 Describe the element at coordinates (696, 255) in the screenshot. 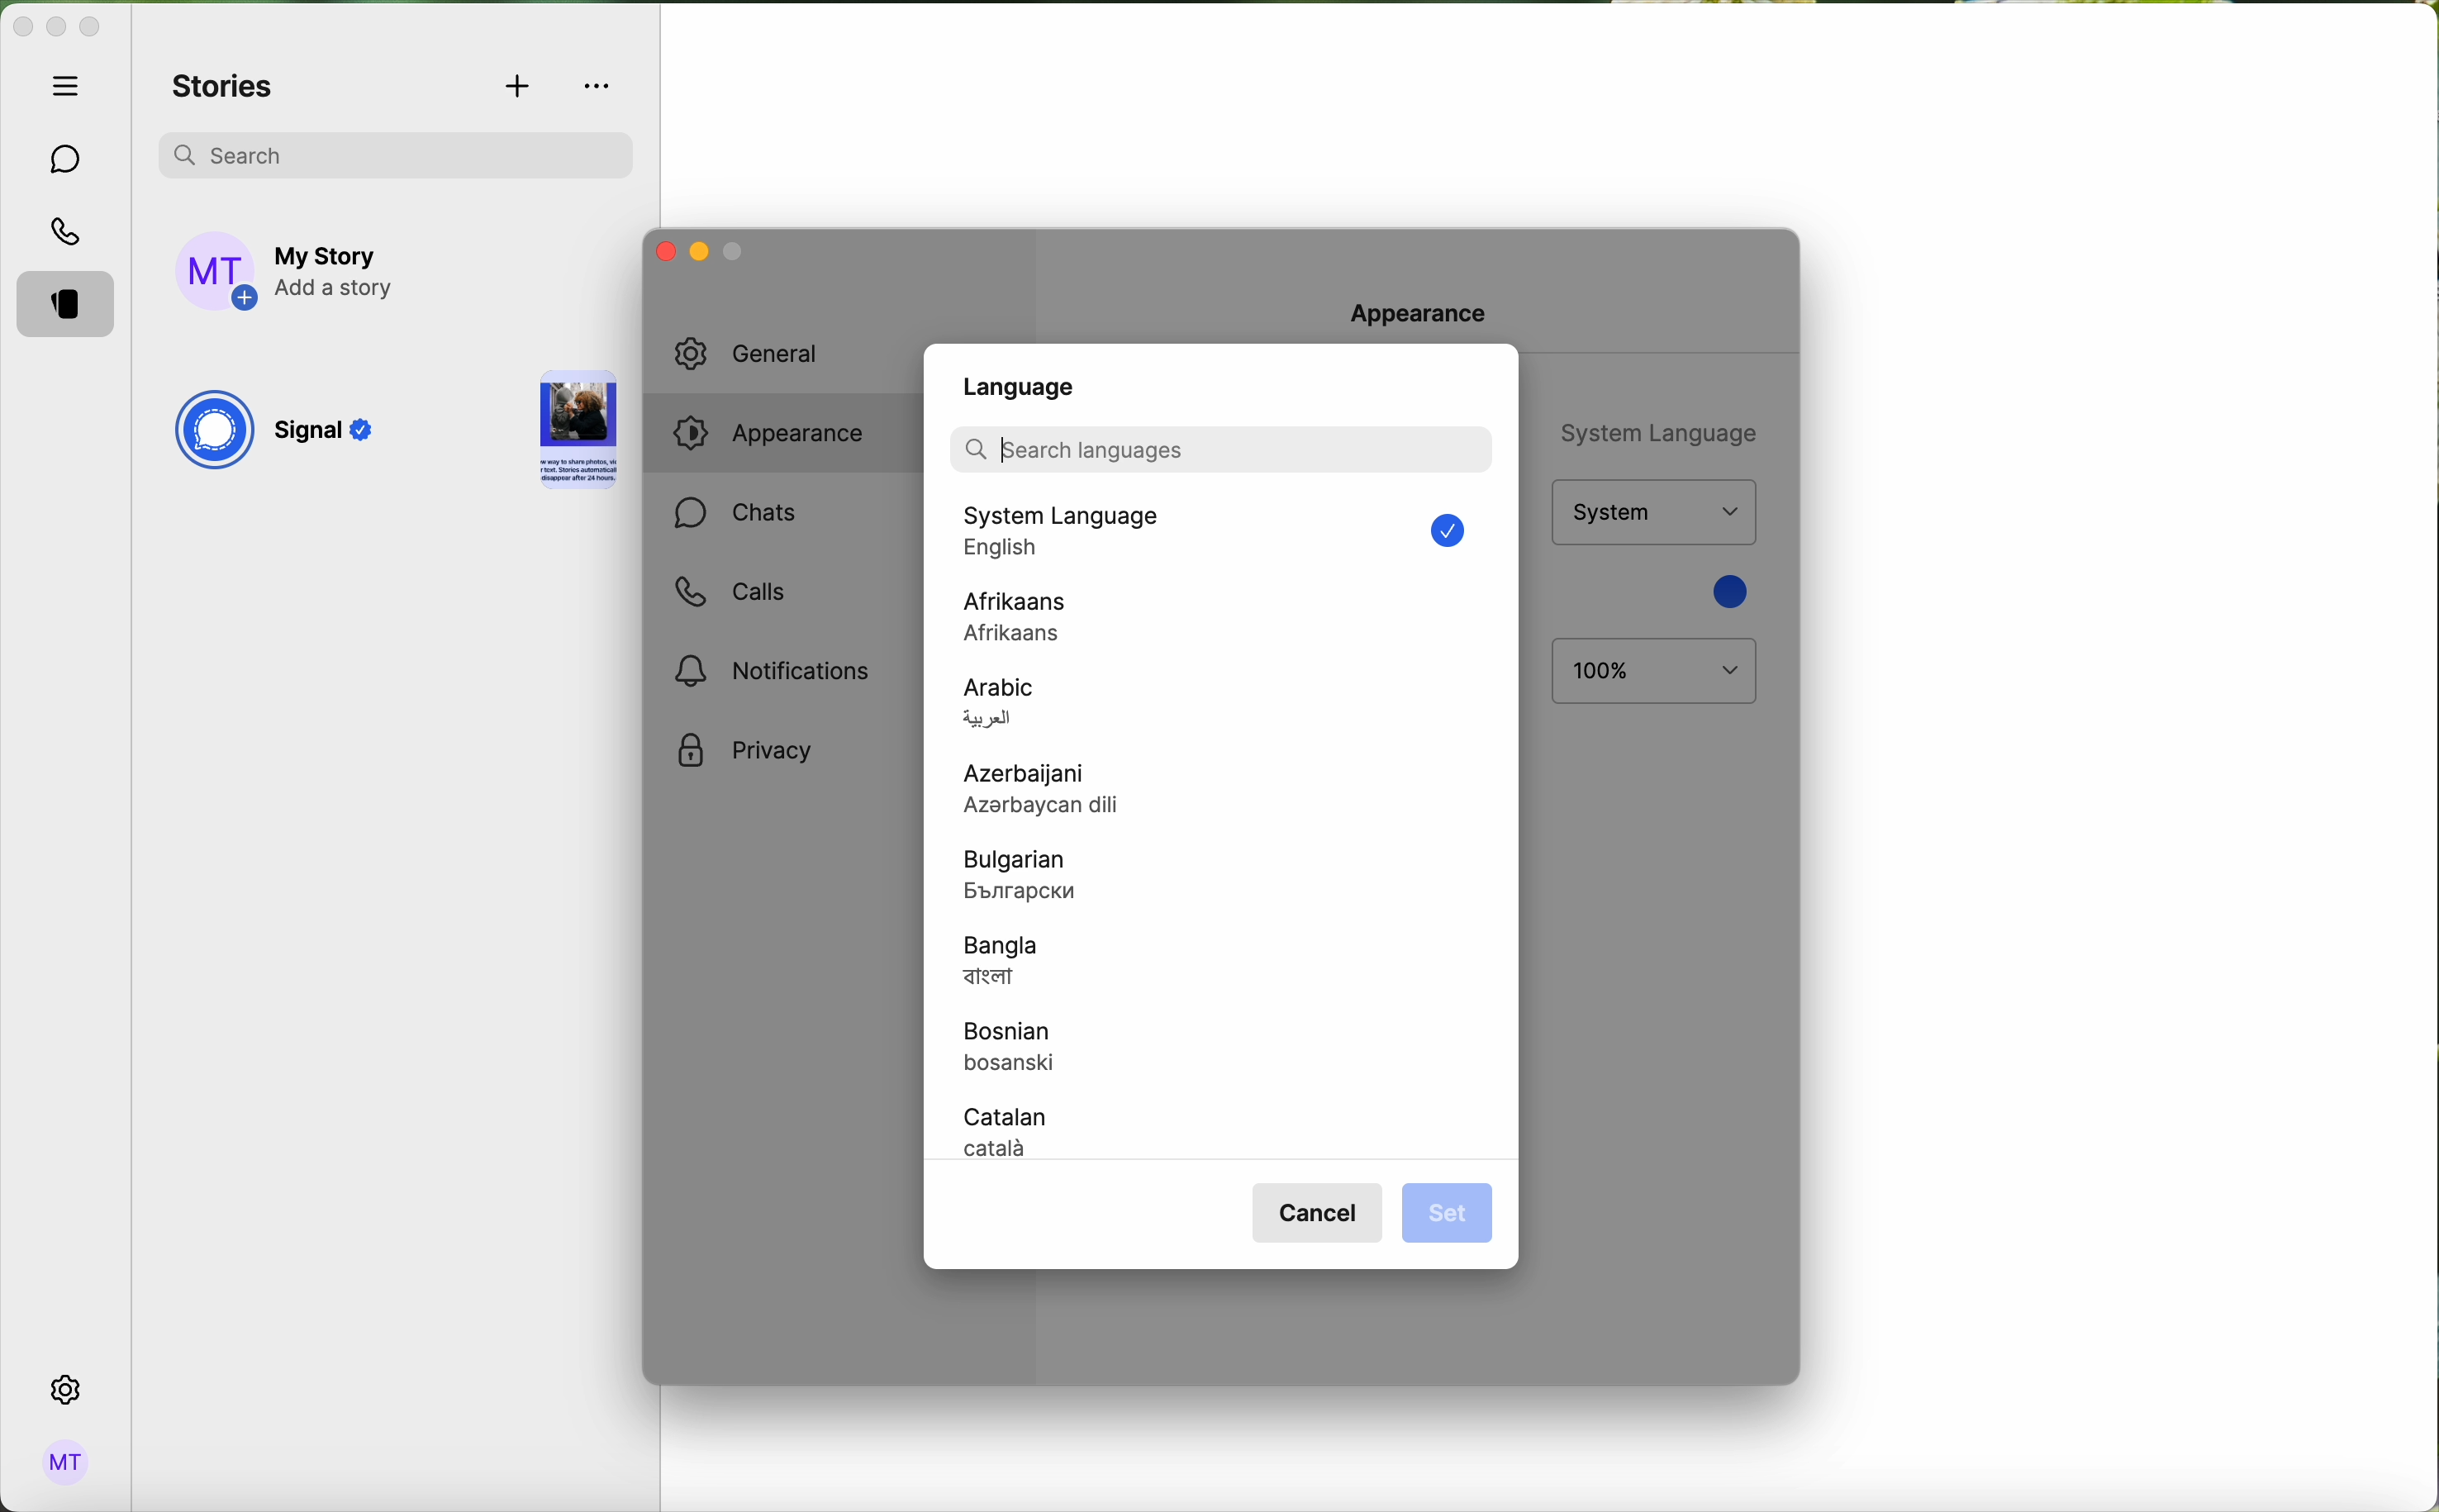

I see `minimize` at that location.